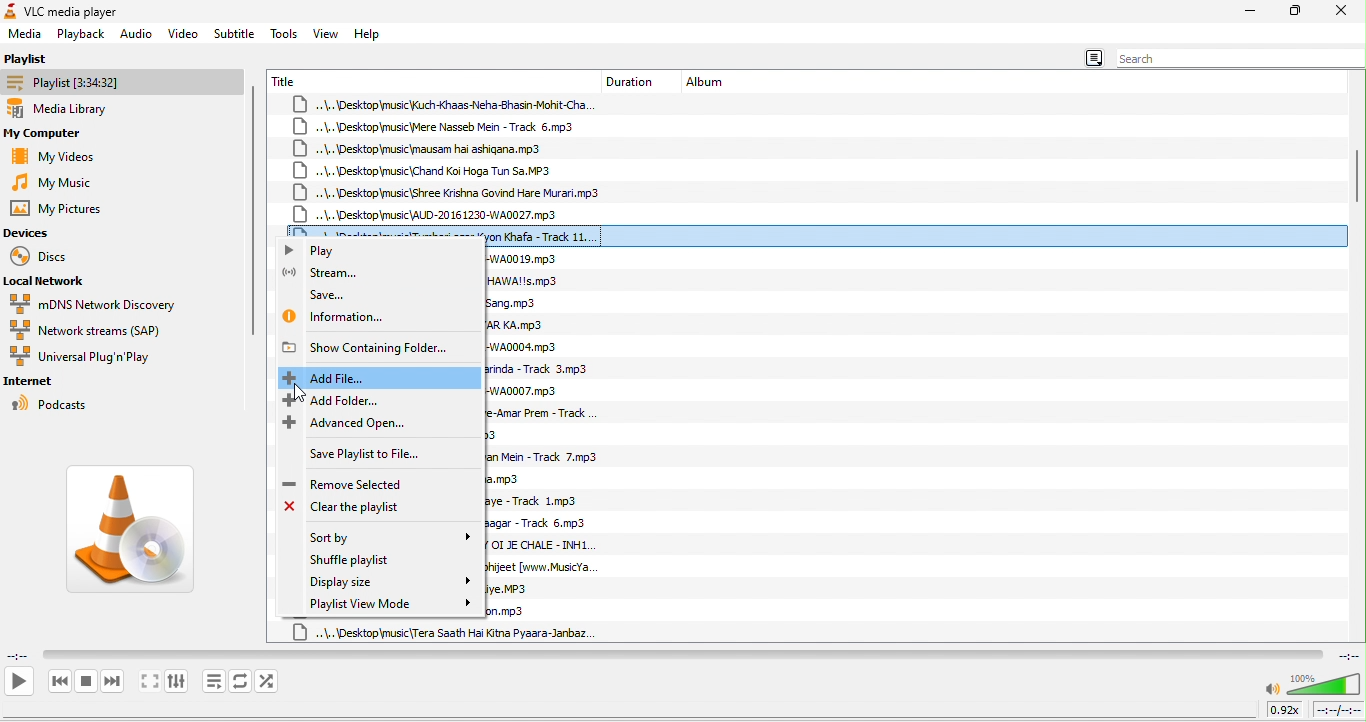 This screenshot has width=1366, height=722. Describe the element at coordinates (526, 258) in the screenshot. I see `+.\..\Desktop\music\AUD-20200 125-WA00 19.mp3` at that location.